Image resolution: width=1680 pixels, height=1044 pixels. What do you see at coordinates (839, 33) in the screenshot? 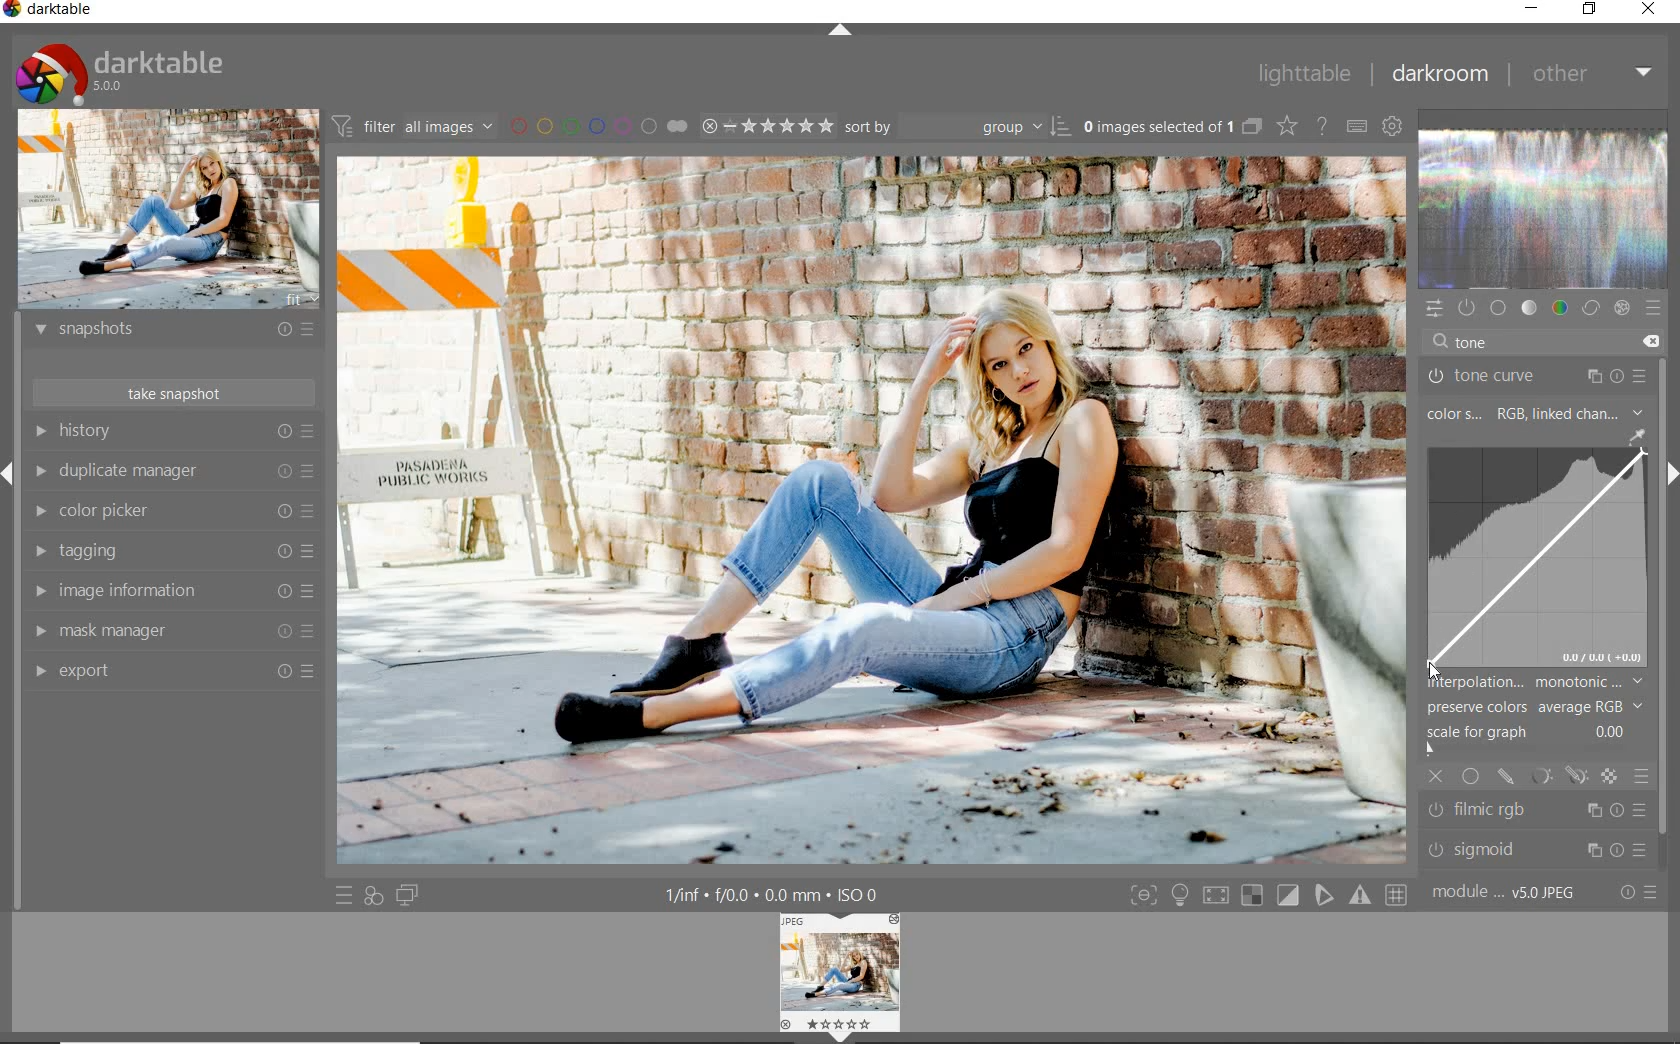
I see `expand/collapse` at bounding box center [839, 33].